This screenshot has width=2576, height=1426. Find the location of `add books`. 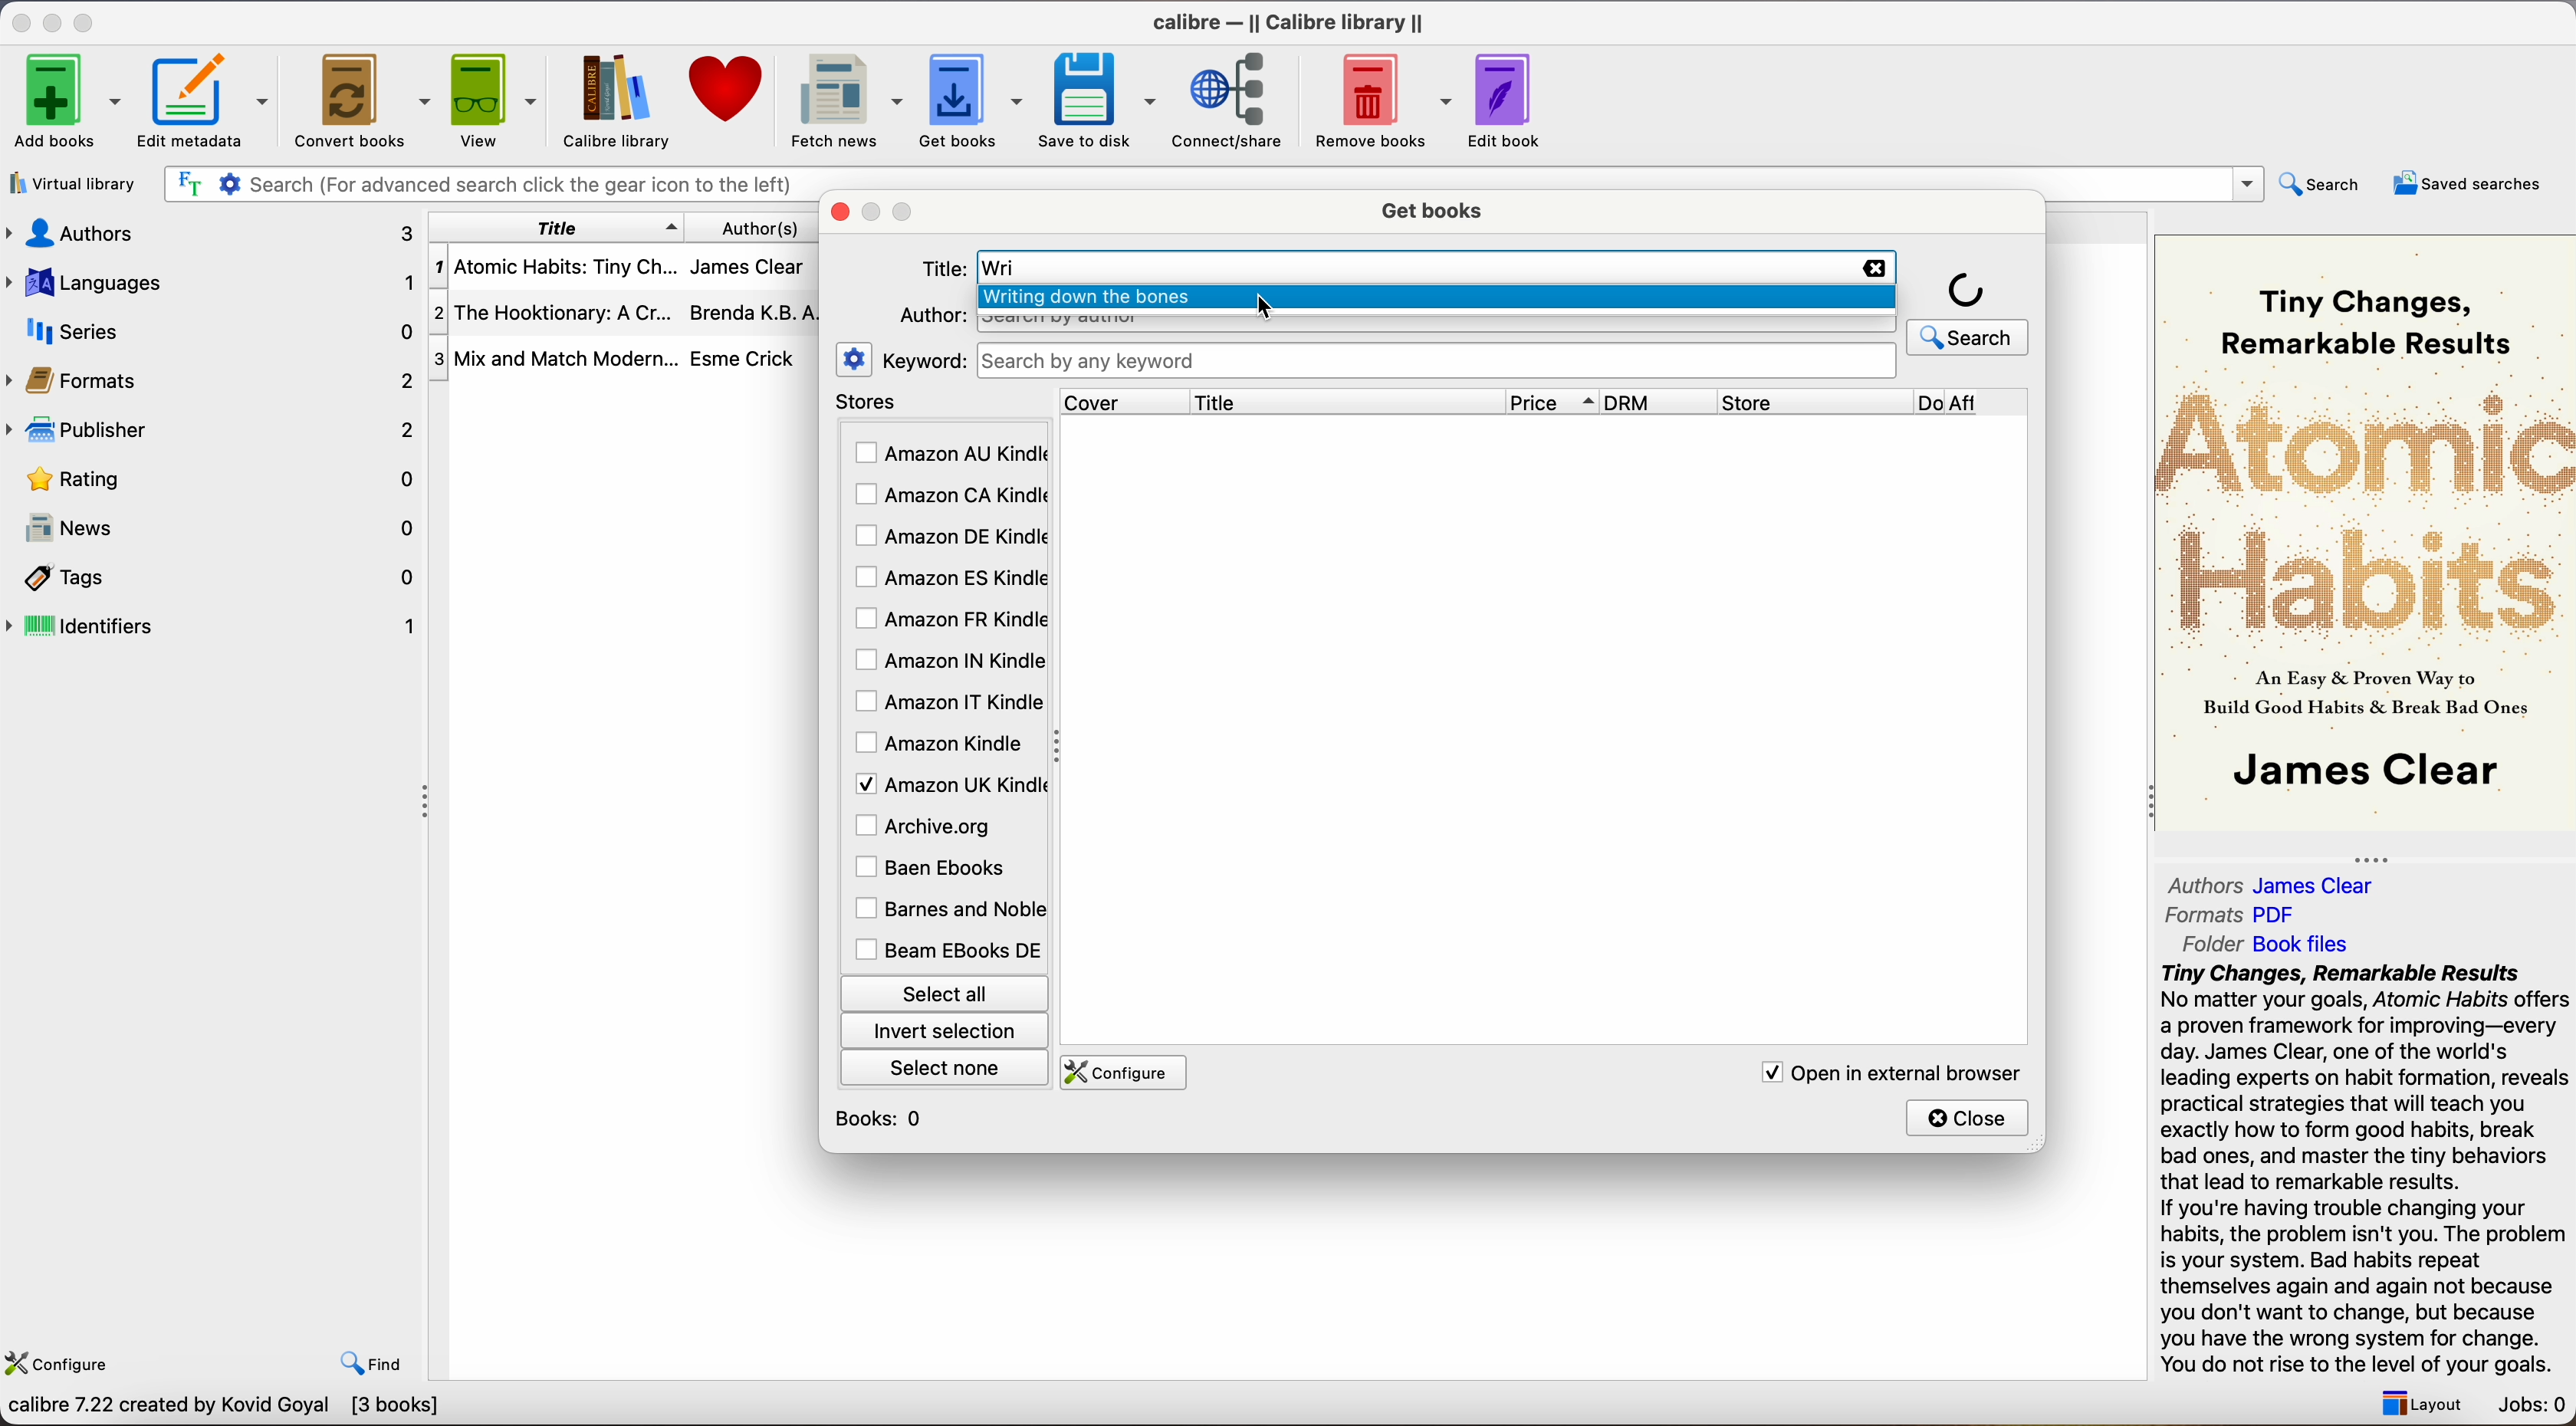

add books is located at coordinates (67, 103).